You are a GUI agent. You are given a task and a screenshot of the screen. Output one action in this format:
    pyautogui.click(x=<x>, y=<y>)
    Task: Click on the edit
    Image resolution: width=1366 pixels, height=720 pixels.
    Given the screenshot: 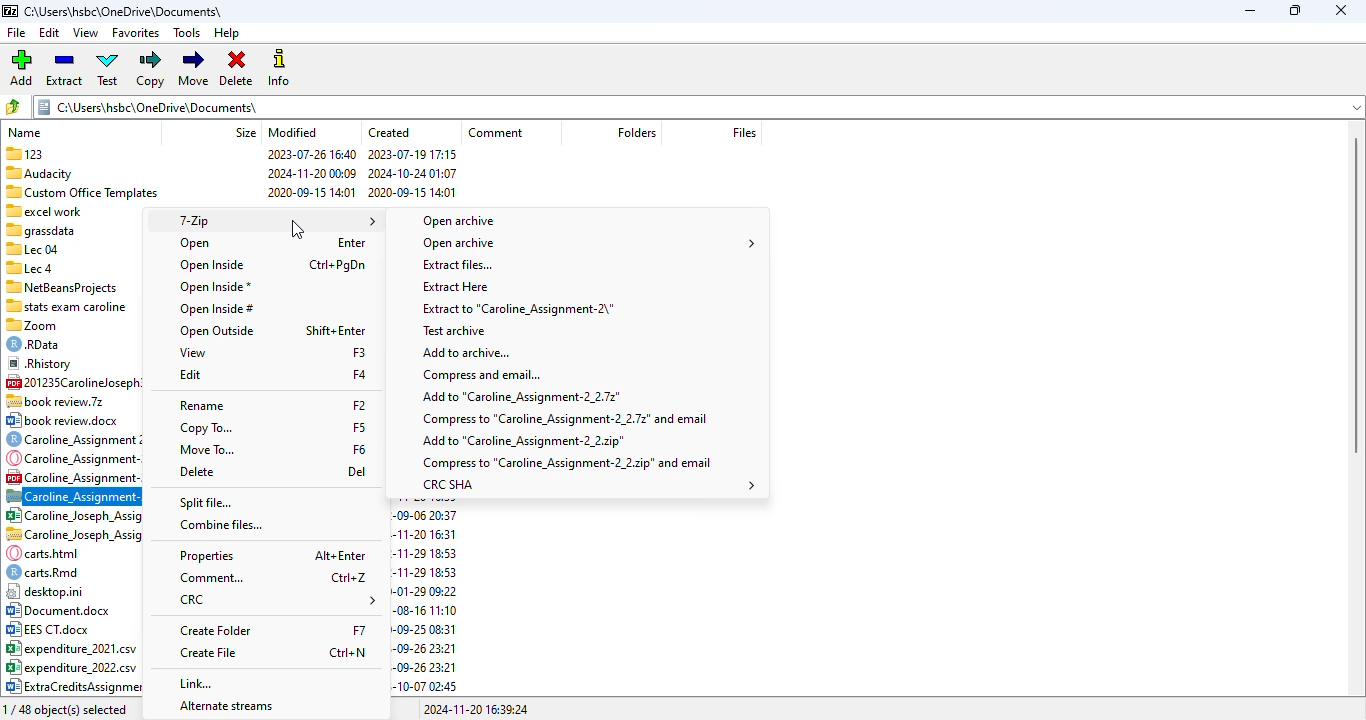 What is the action you would take?
    pyautogui.click(x=50, y=33)
    